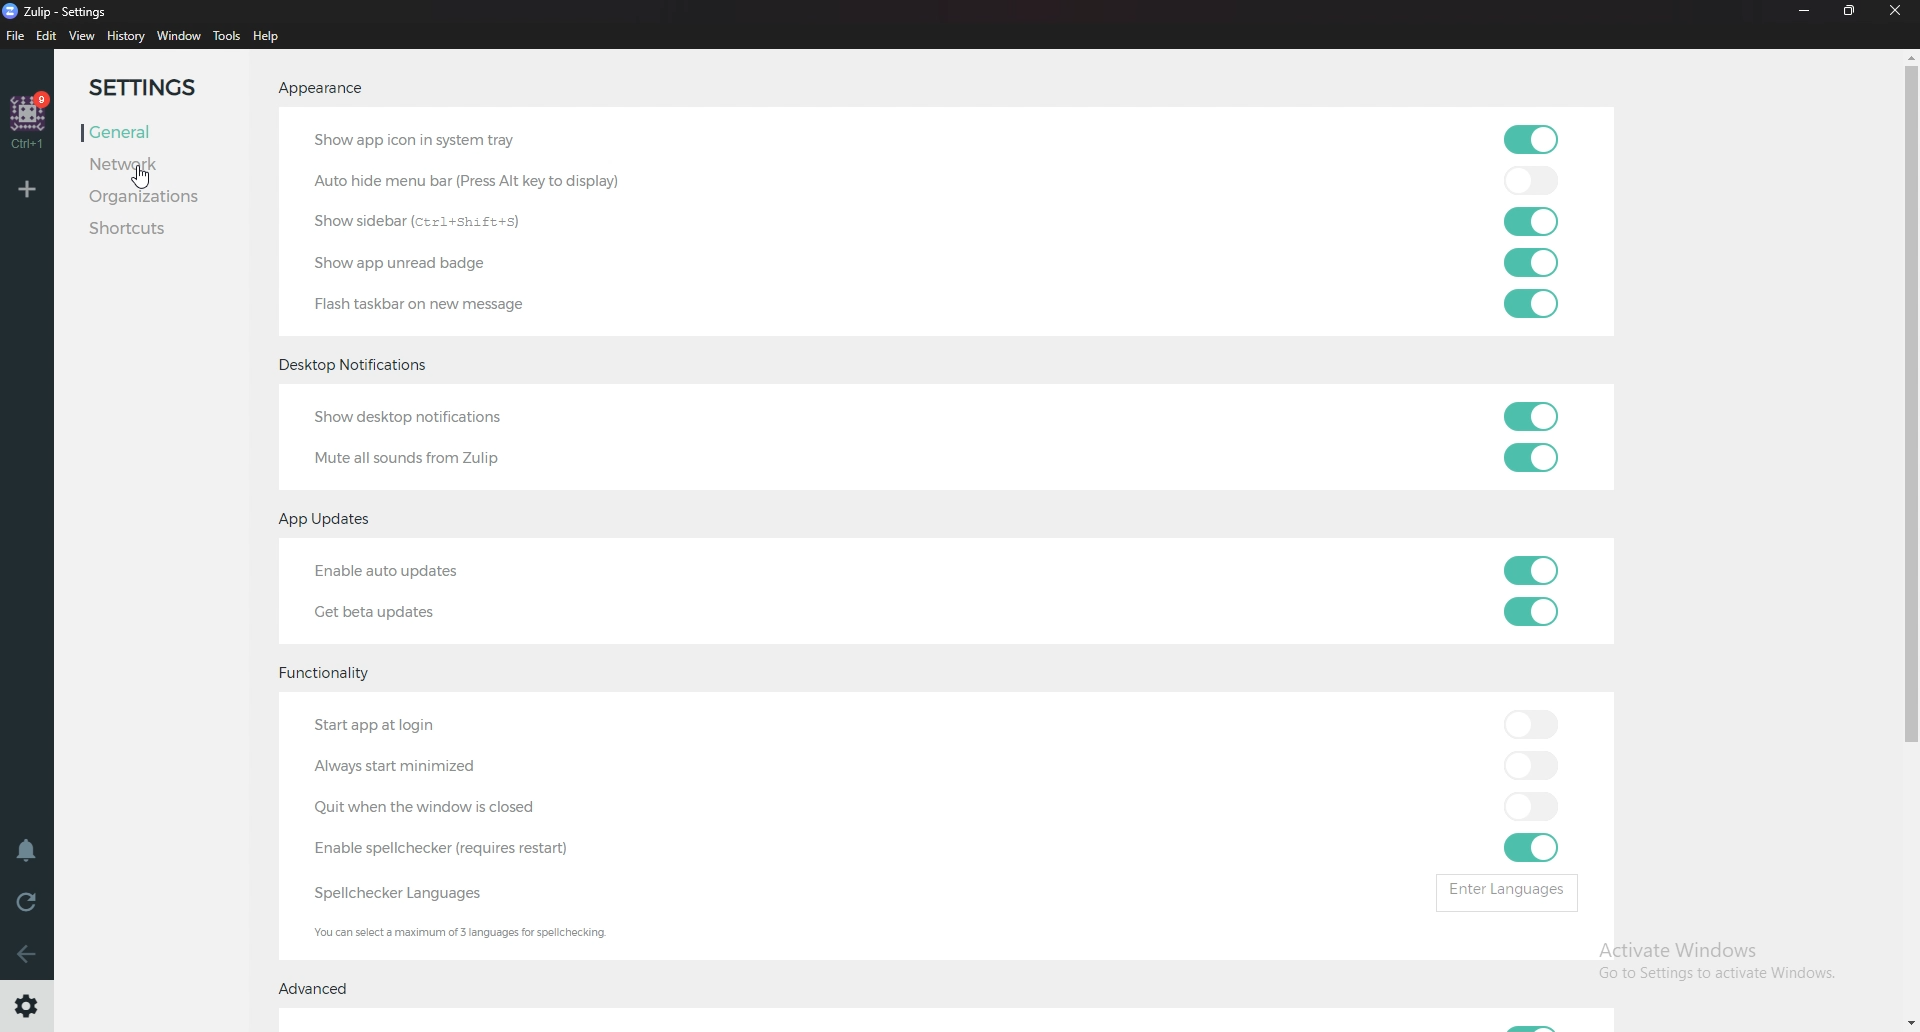 The image size is (1920, 1032). Describe the element at coordinates (1541, 1022) in the screenshot. I see `Toggle` at that location.